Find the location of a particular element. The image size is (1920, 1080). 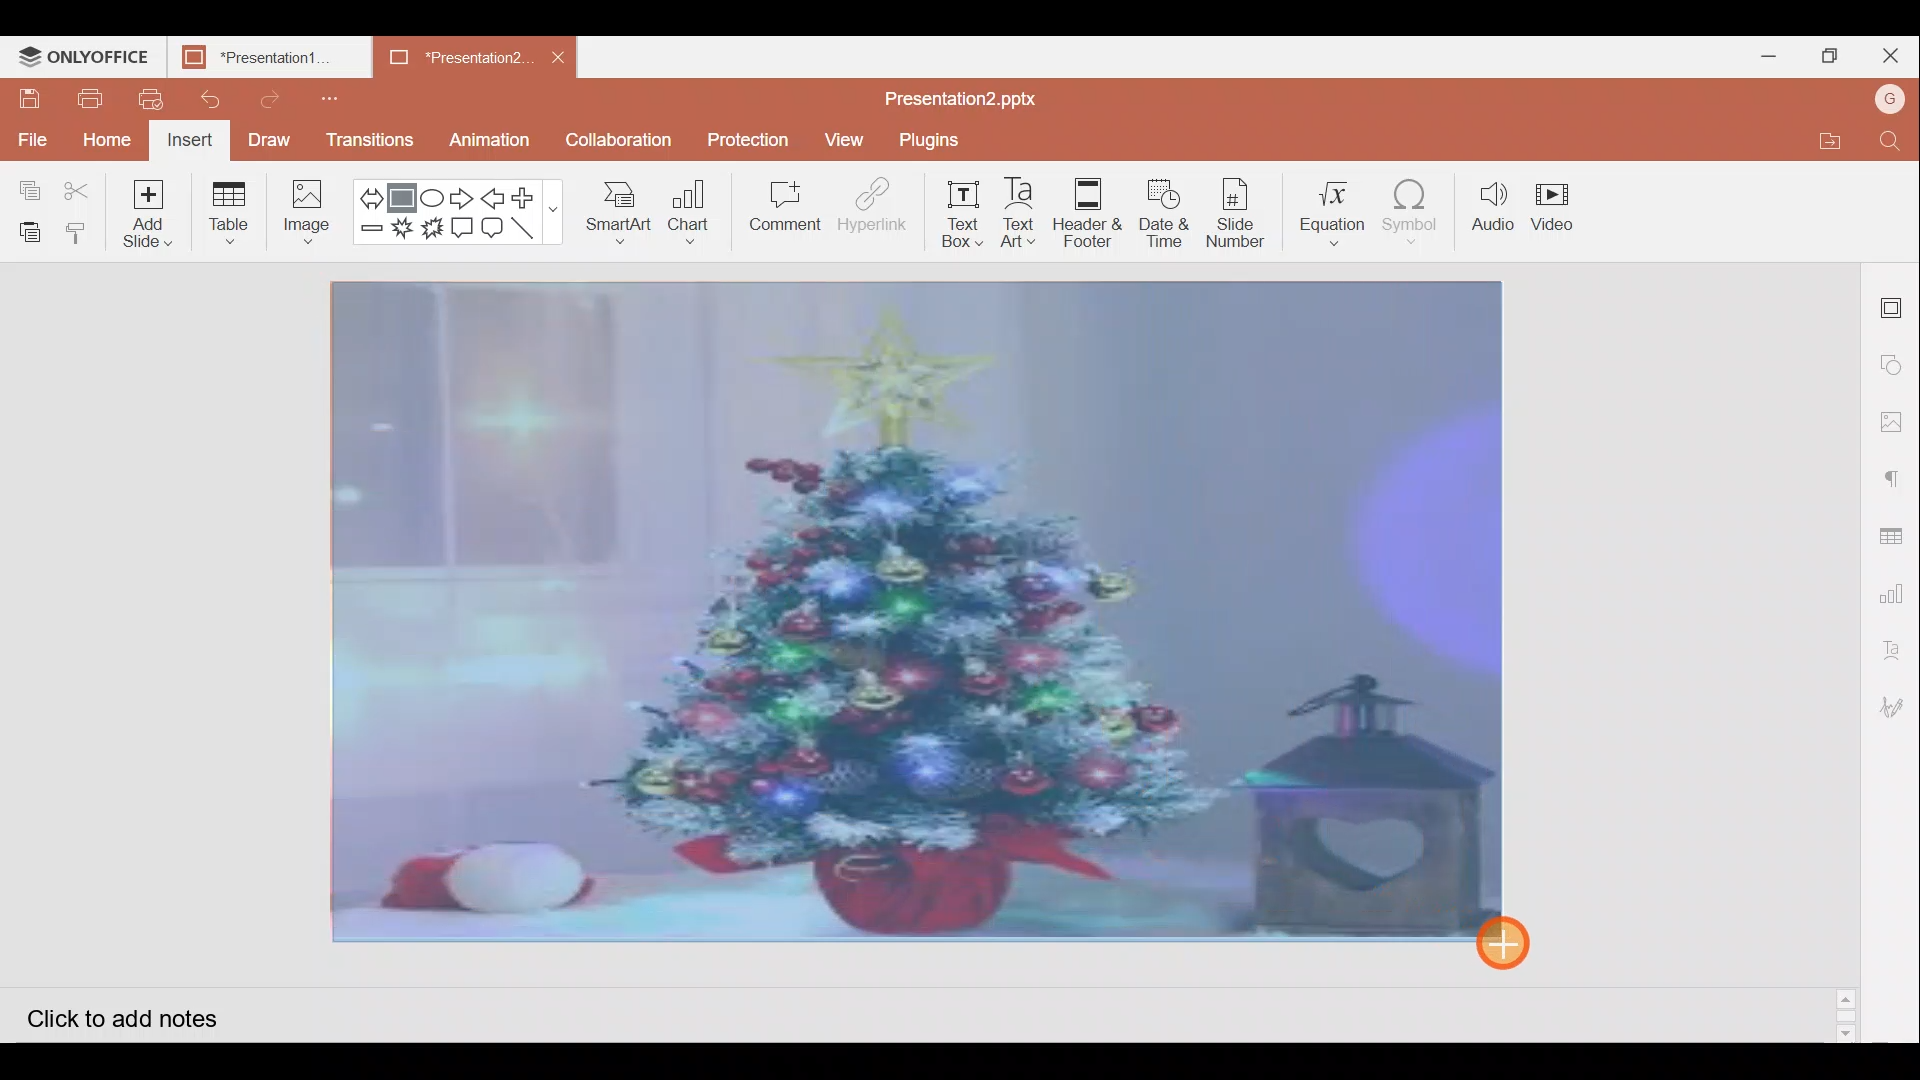

Rounded Rectangular callout is located at coordinates (494, 229).